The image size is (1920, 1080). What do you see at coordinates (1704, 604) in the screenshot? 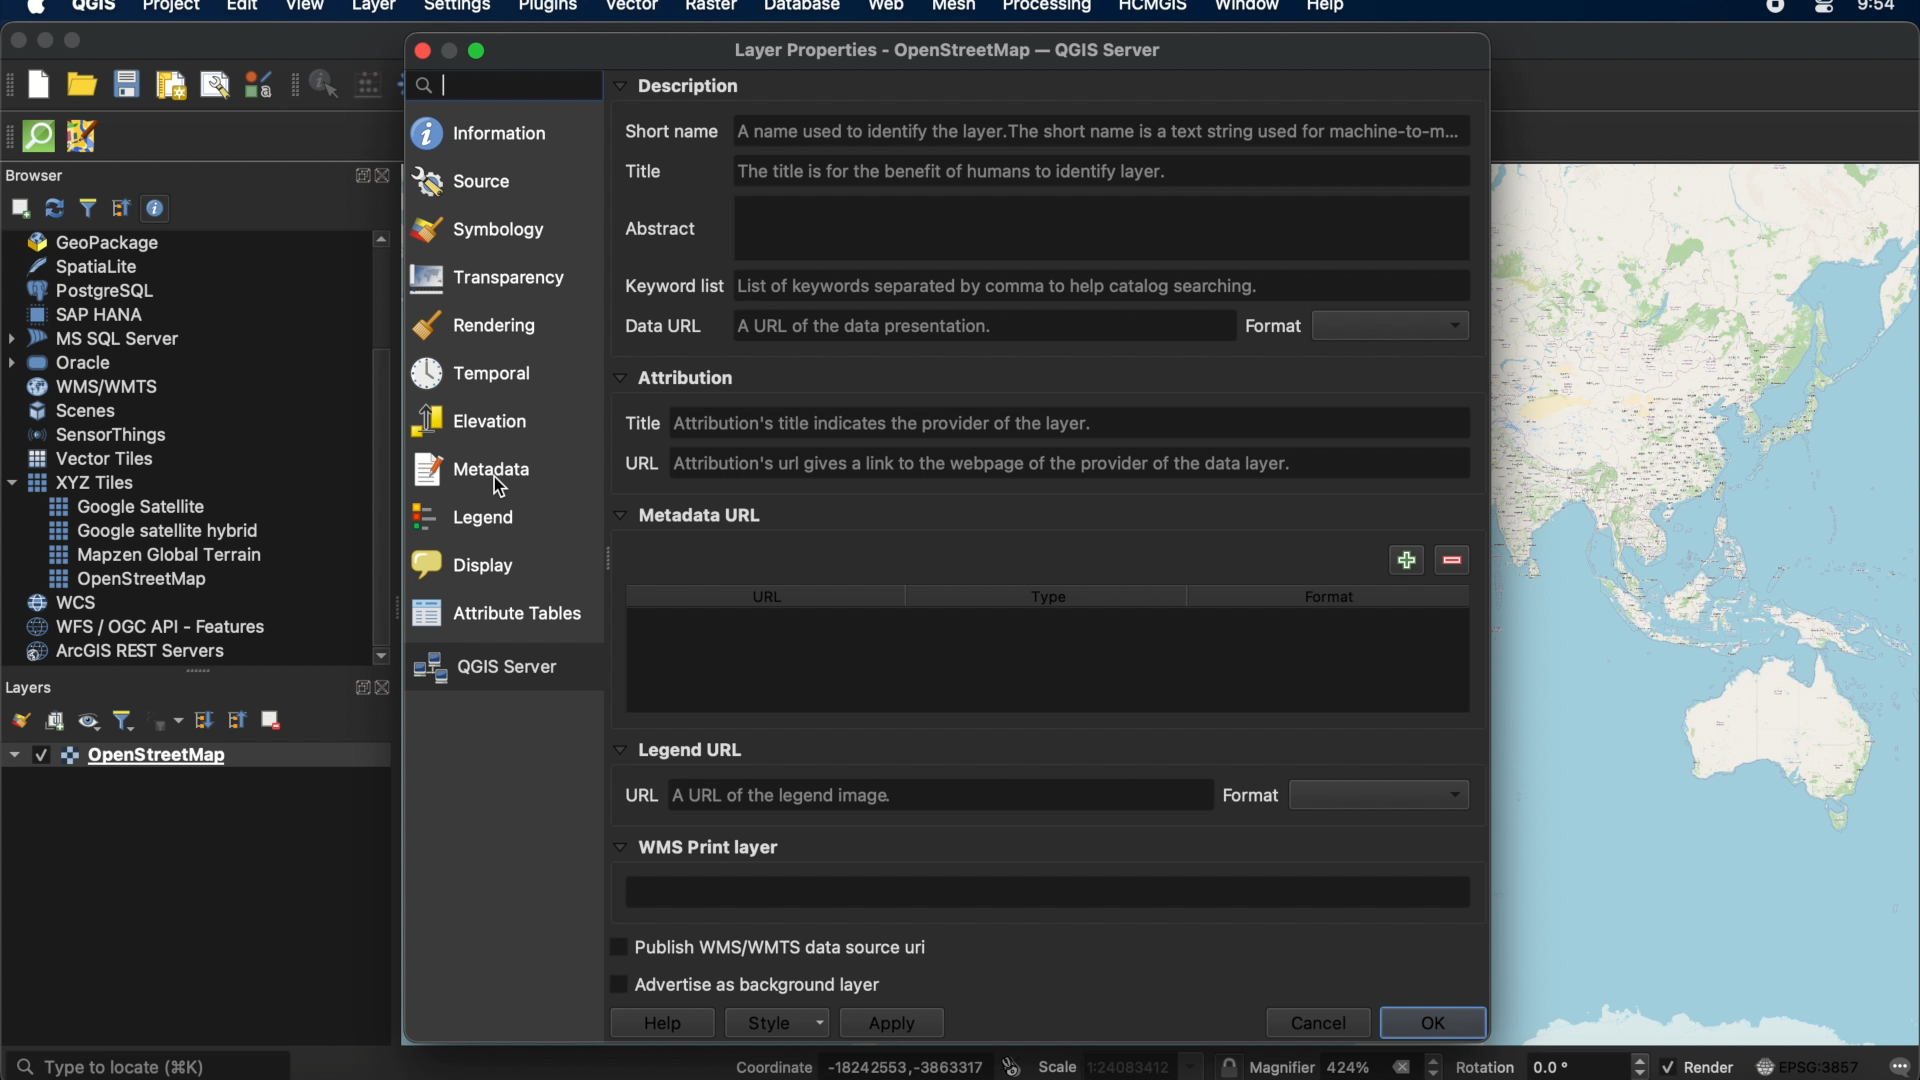
I see `background` at bounding box center [1704, 604].